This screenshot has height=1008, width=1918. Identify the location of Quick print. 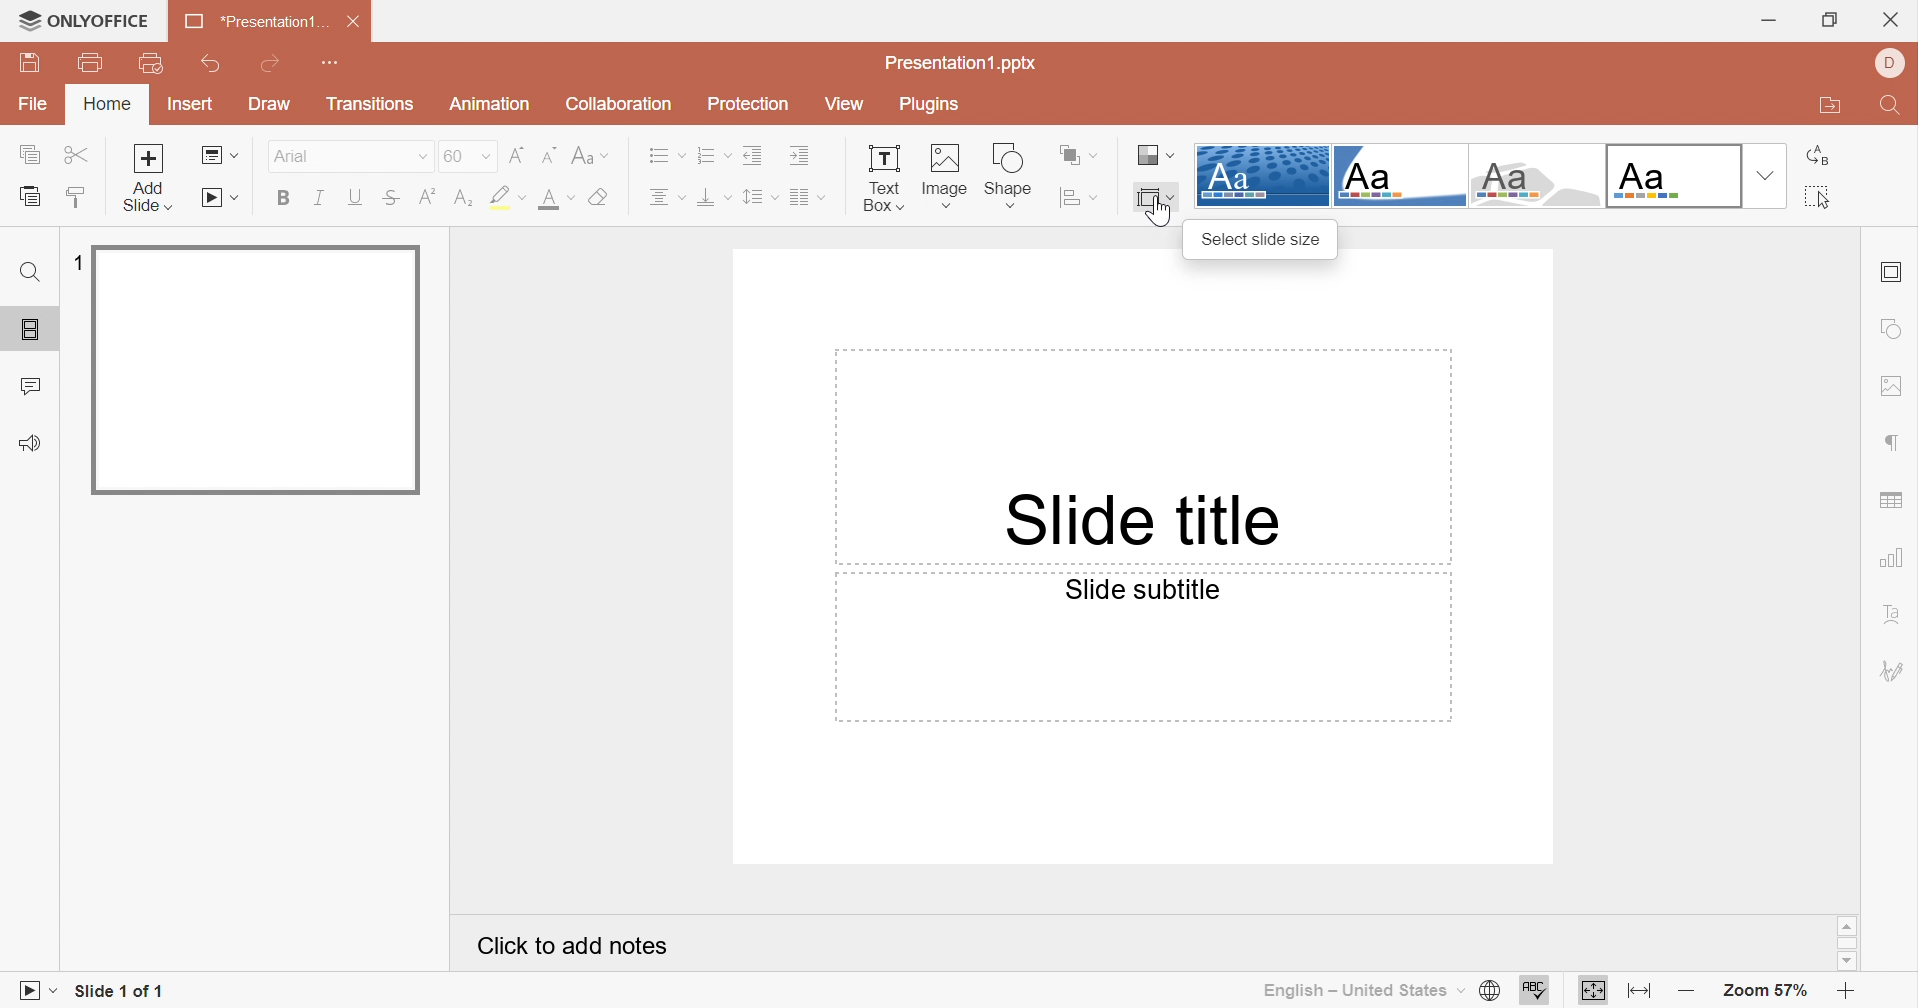
(151, 61).